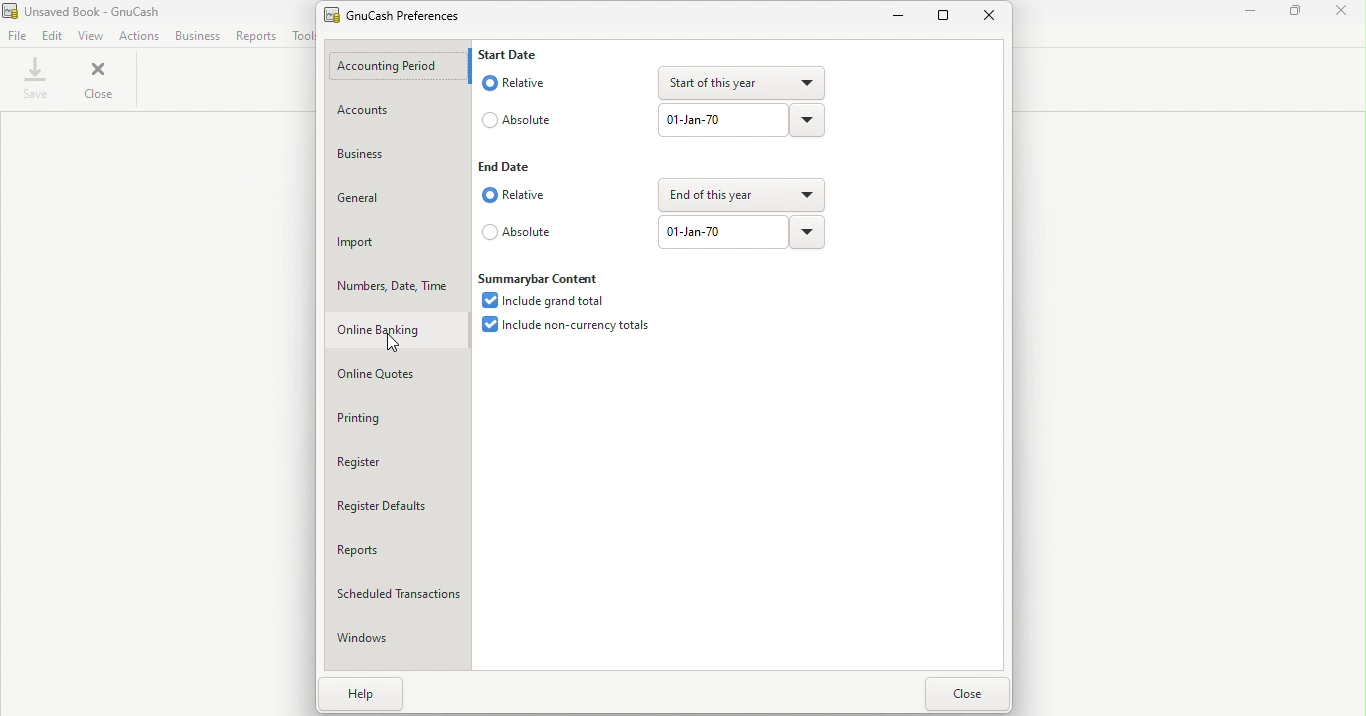 The height and width of the screenshot is (716, 1366). Describe the element at coordinates (508, 166) in the screenshot. I see `End date` at that location.